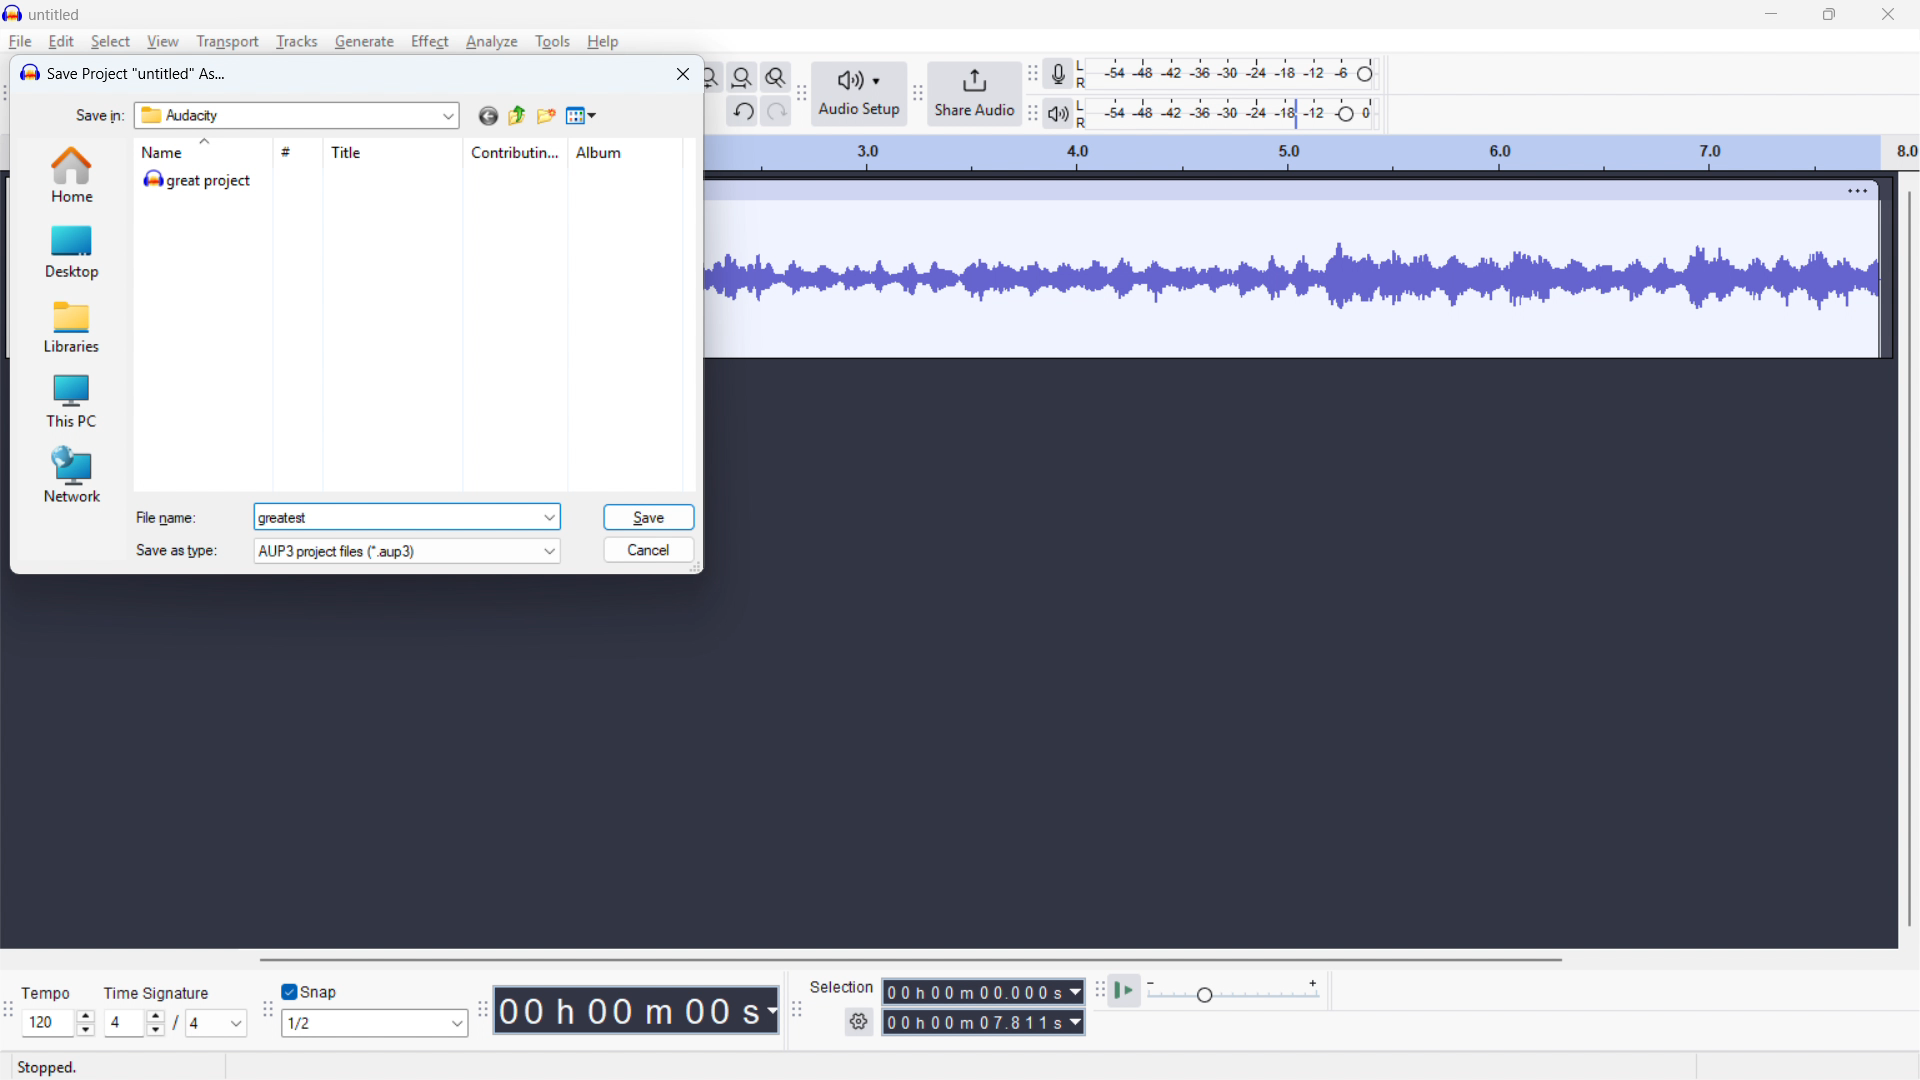  What do you see at coordinates (798, 1008) in the screenshot?
I see `selection toolbar` at bounding box center [798, 1008].